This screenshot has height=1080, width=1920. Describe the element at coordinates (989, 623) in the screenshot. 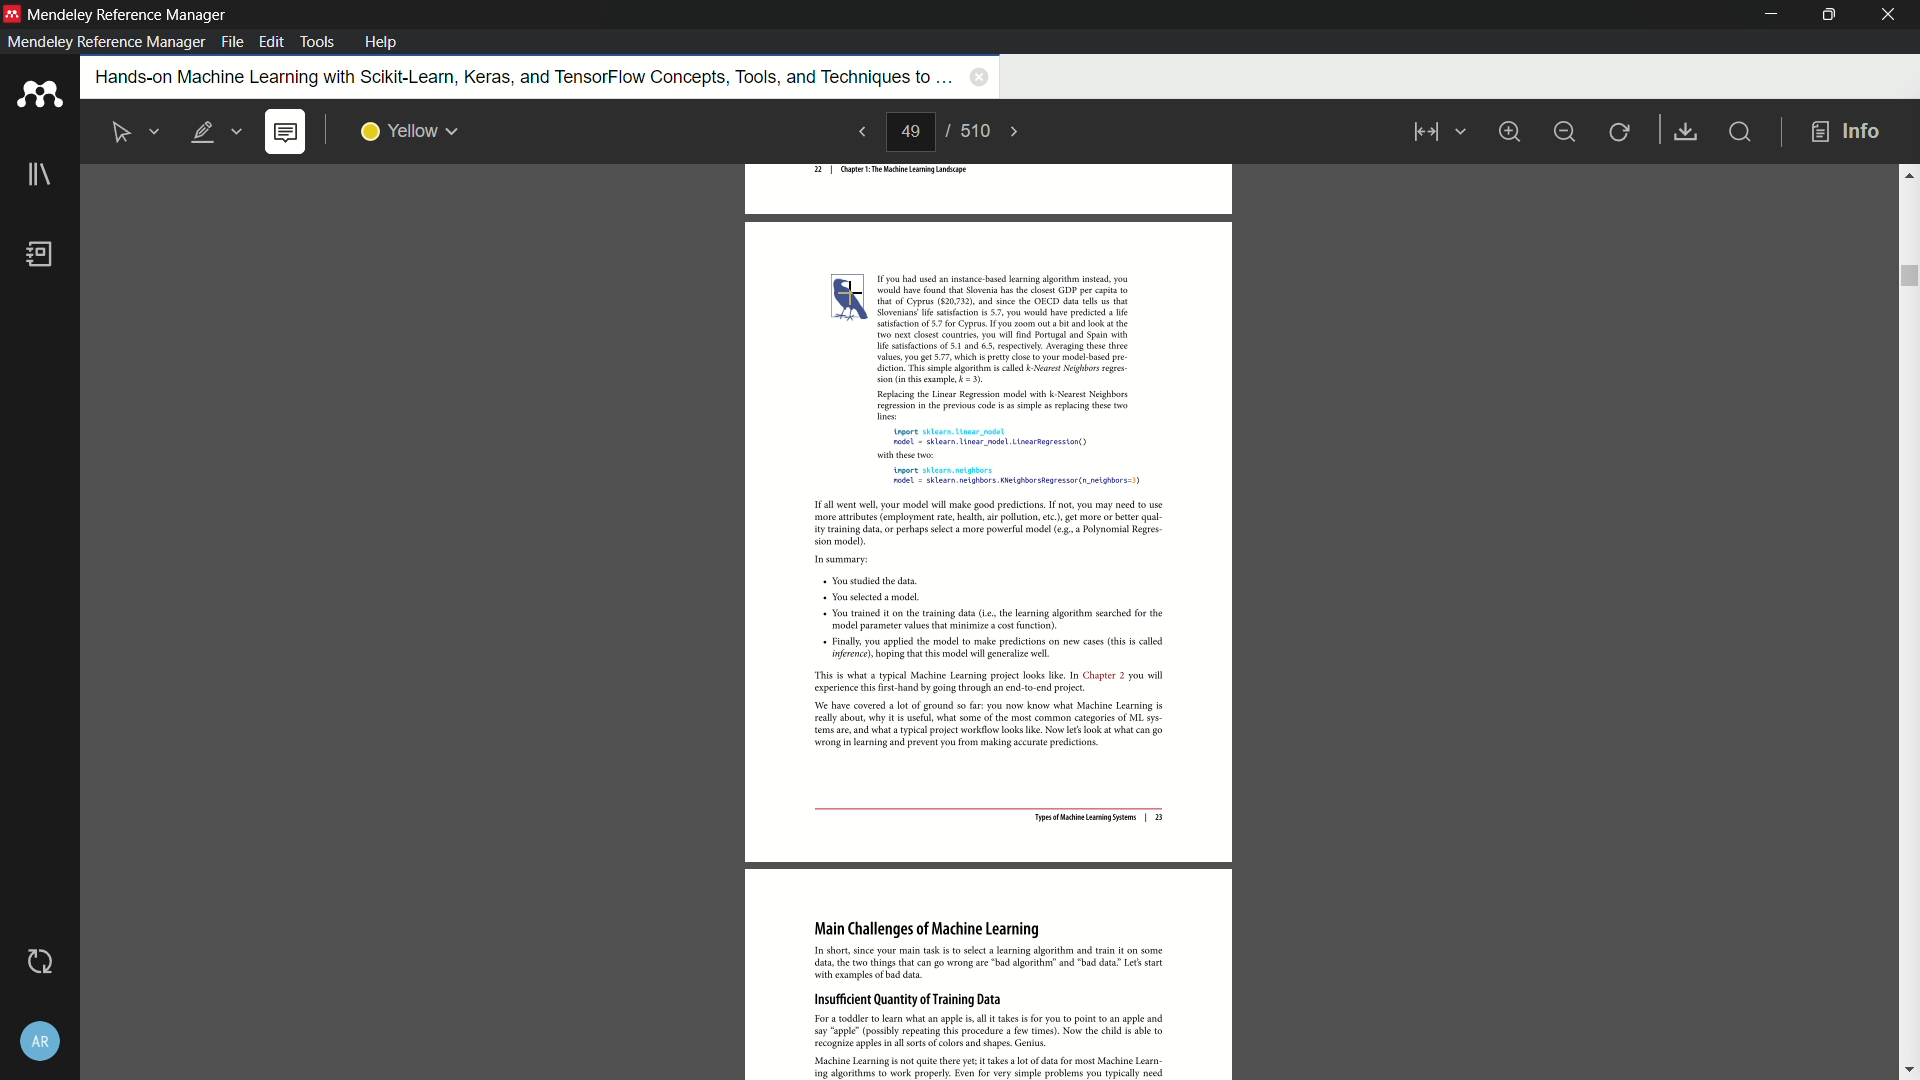

I see `book content` at that location.